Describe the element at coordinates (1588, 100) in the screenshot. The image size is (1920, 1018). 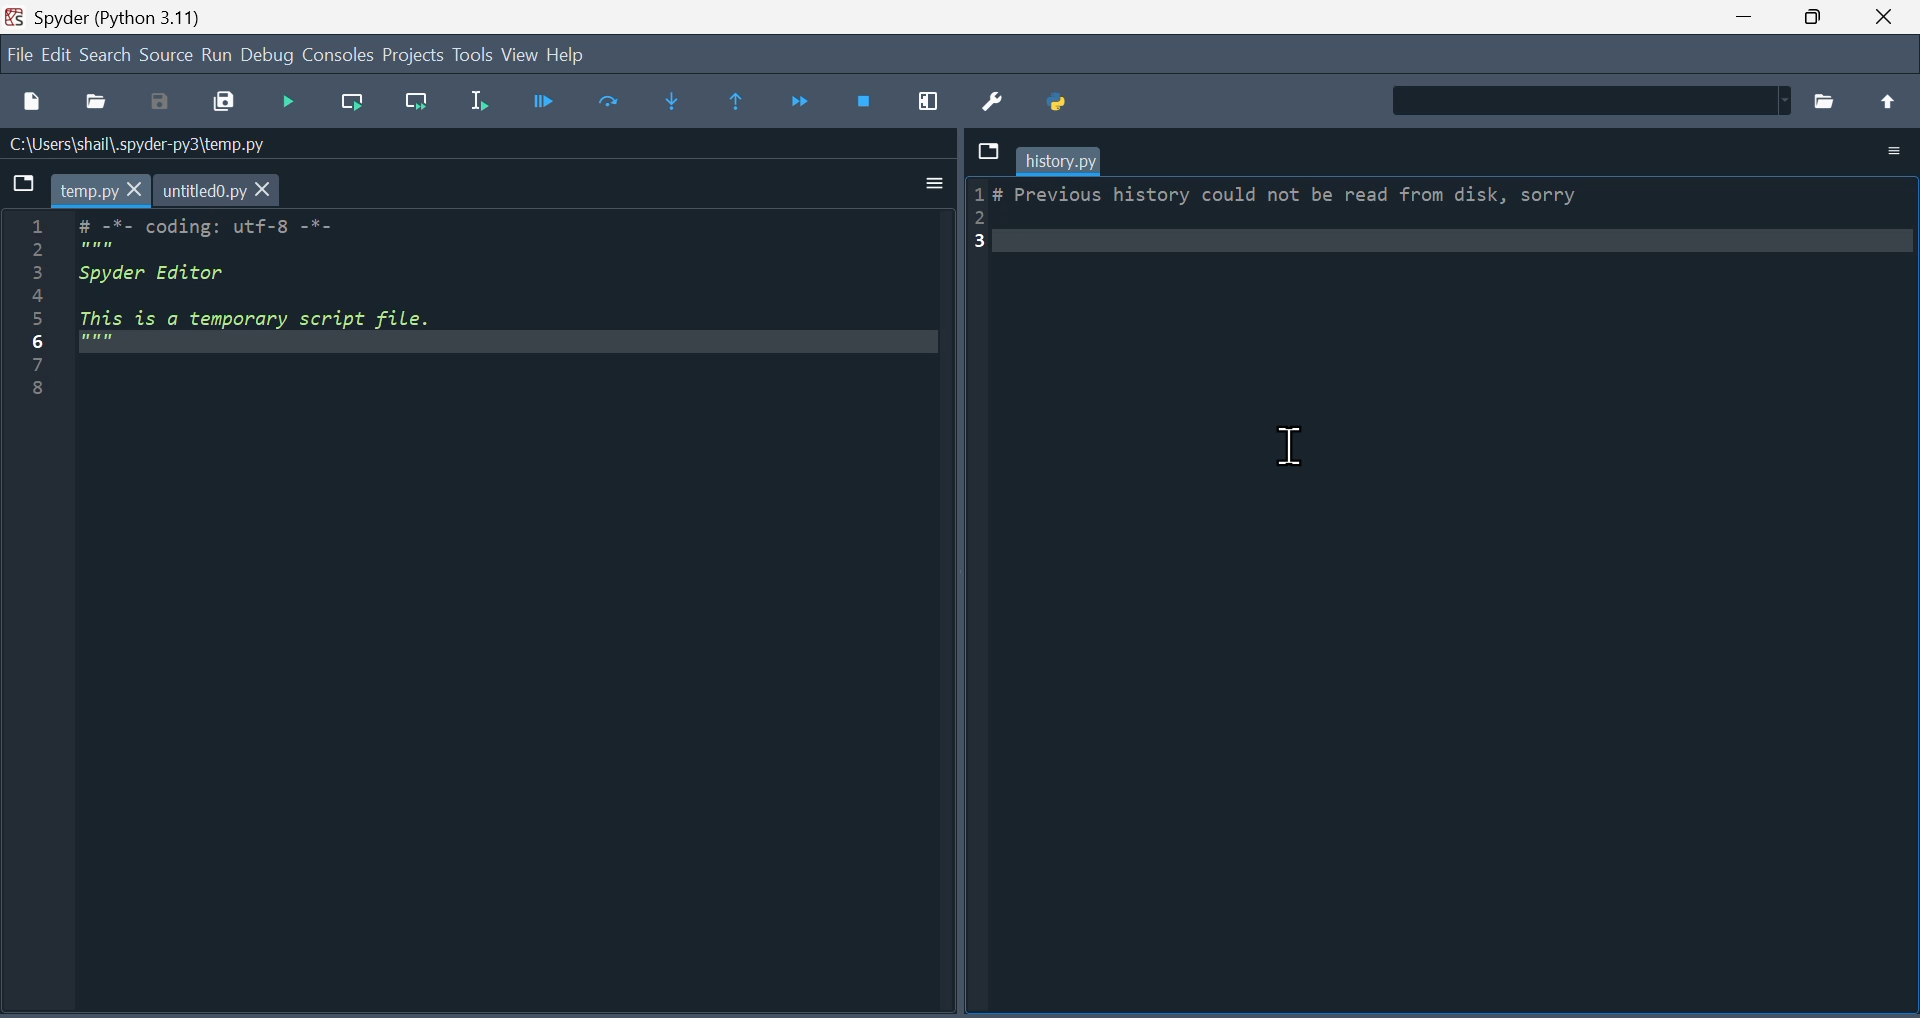
I see `Find in Files` at that location.